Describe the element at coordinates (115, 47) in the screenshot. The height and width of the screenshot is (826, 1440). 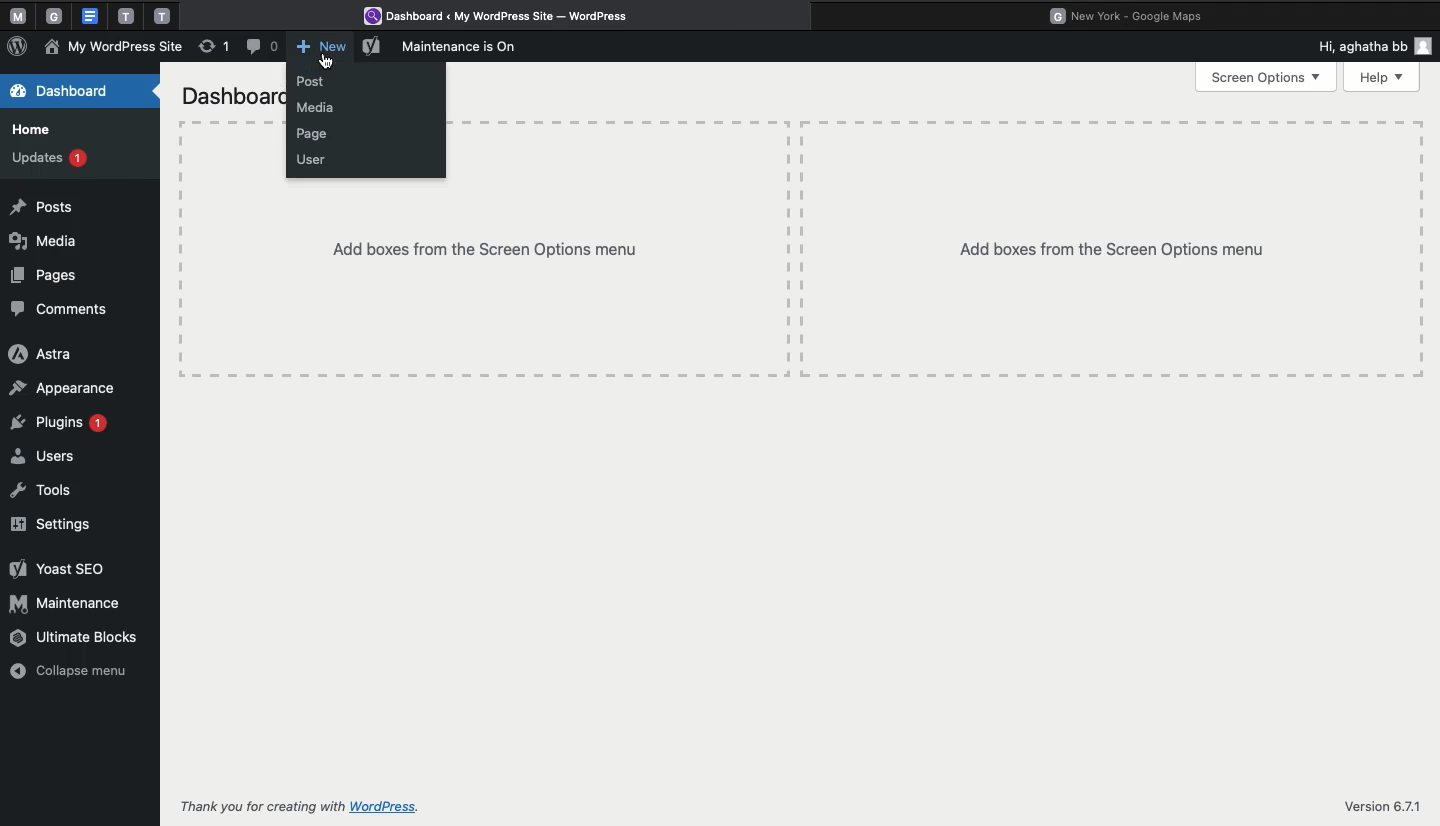
I see `My Wordpress site` at that location.